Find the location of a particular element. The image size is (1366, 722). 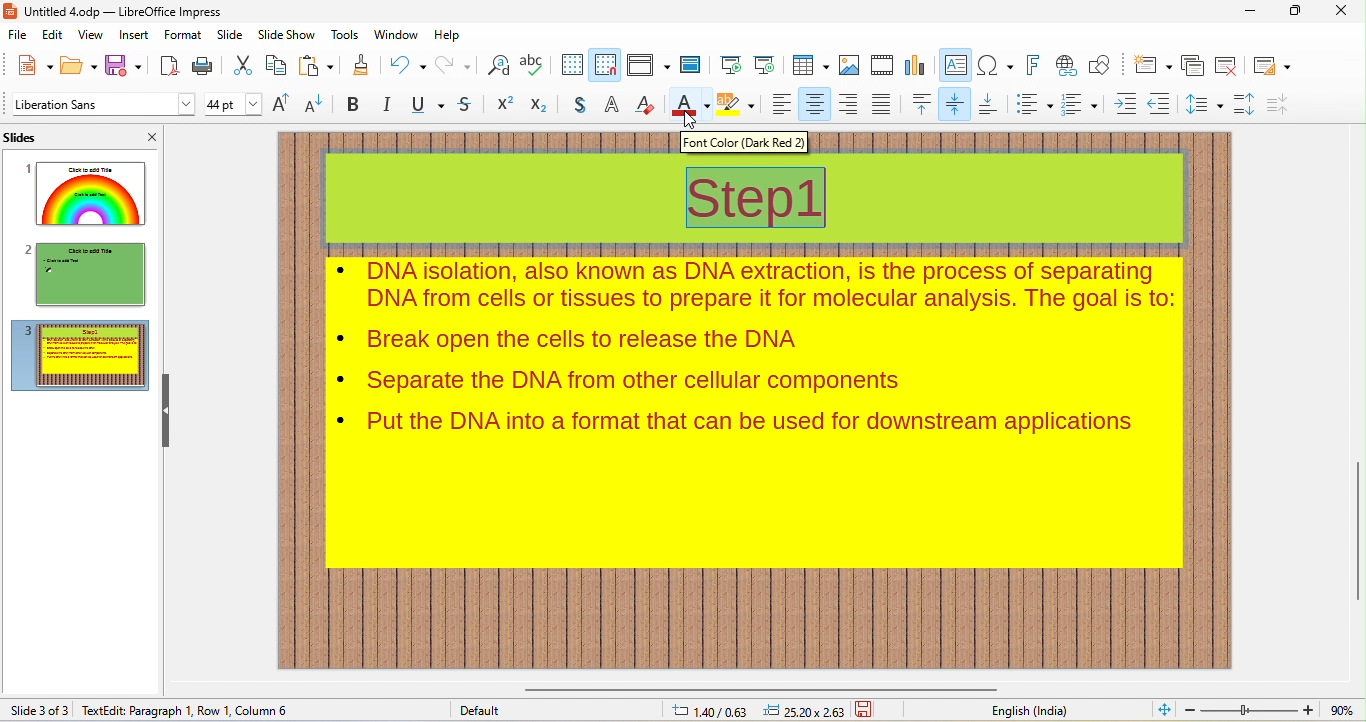

align top is located at coordinates (920, 105).